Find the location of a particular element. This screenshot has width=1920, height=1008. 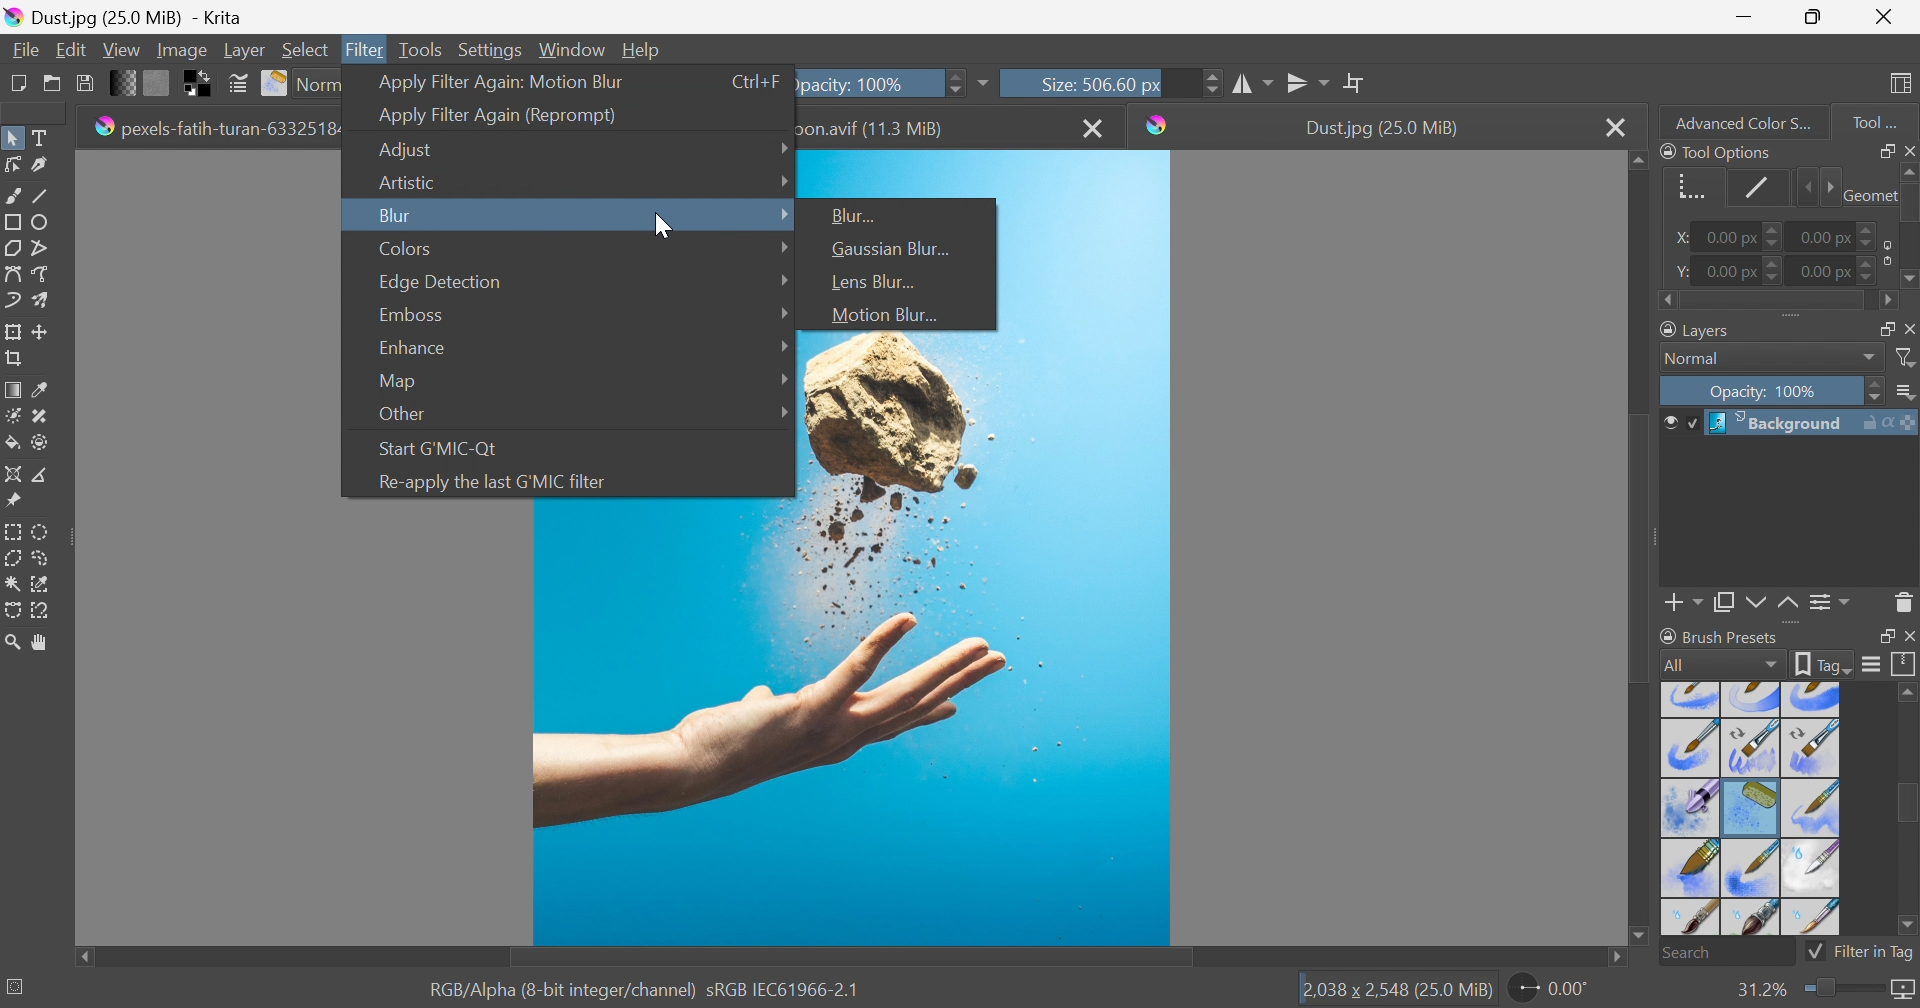

Ctrl+F is located at coordinates (757, 81).